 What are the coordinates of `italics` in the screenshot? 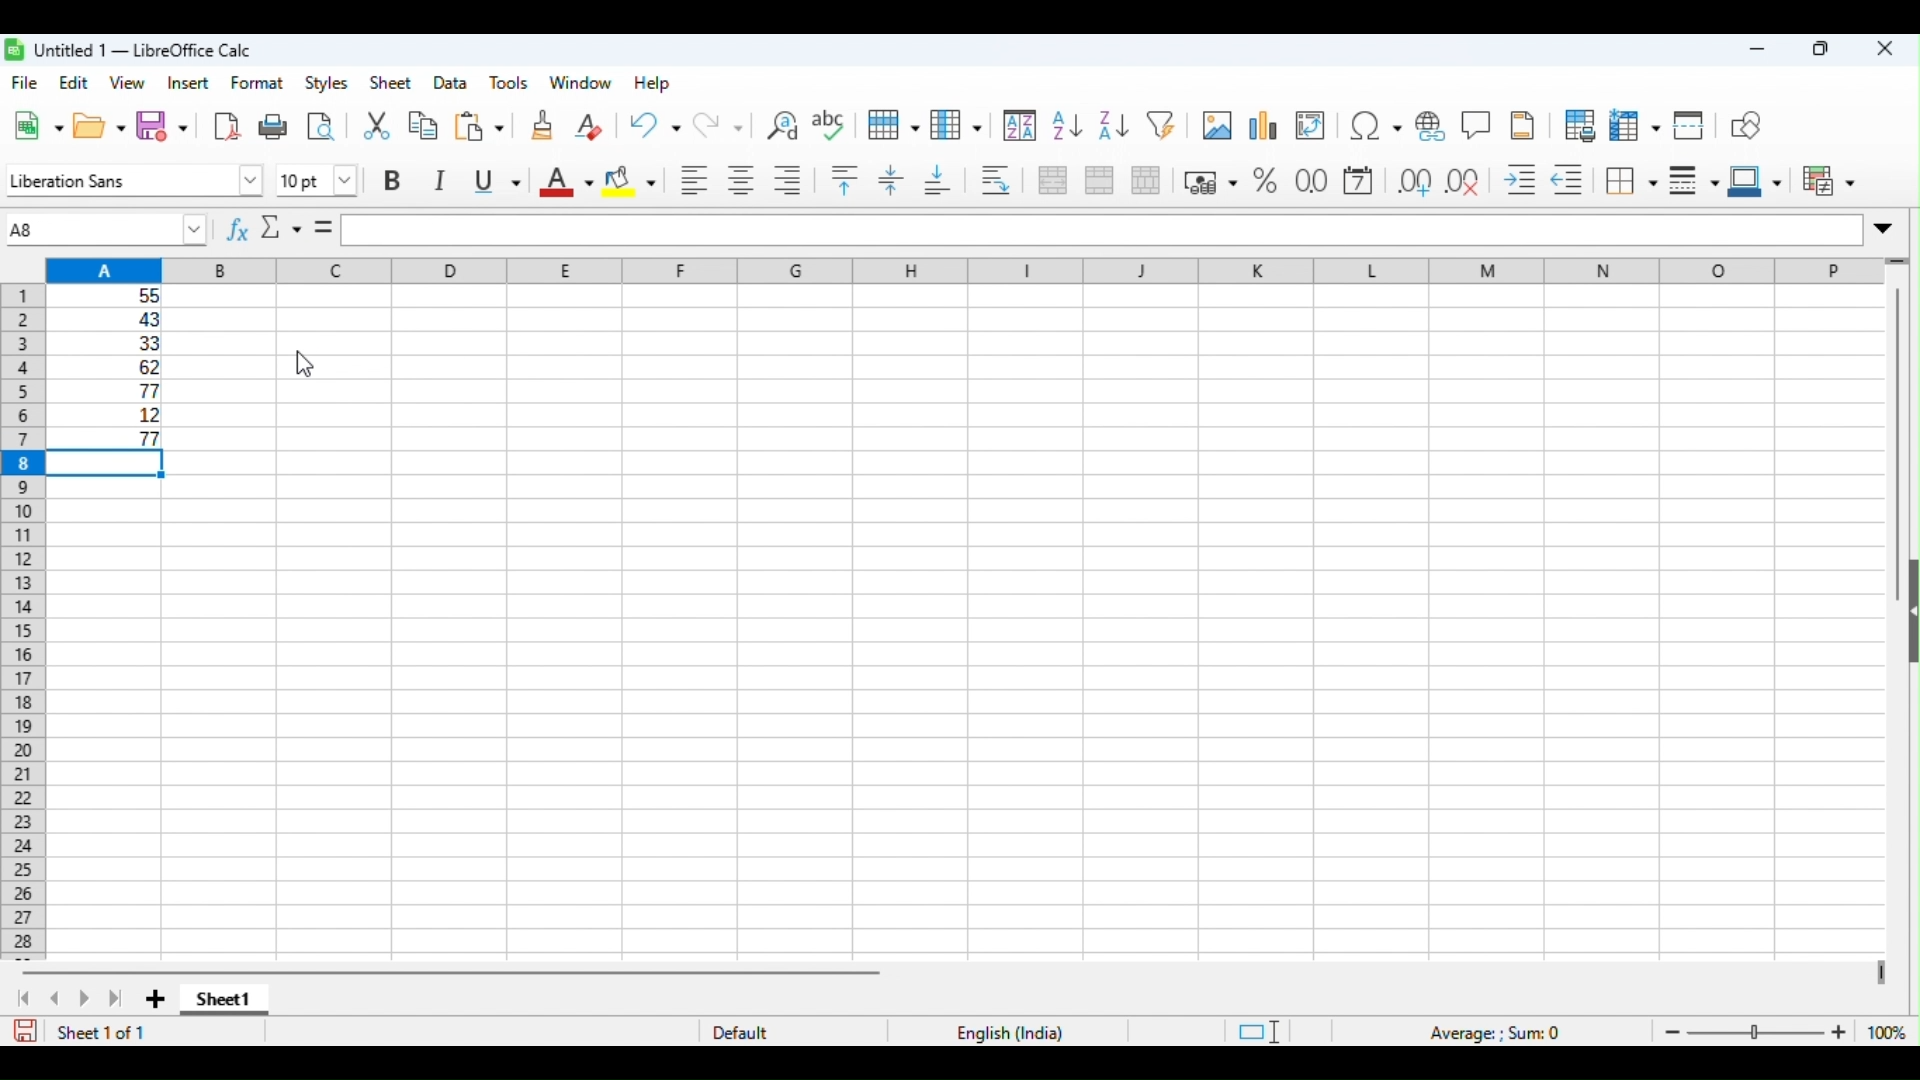 It's located at (444, 183).